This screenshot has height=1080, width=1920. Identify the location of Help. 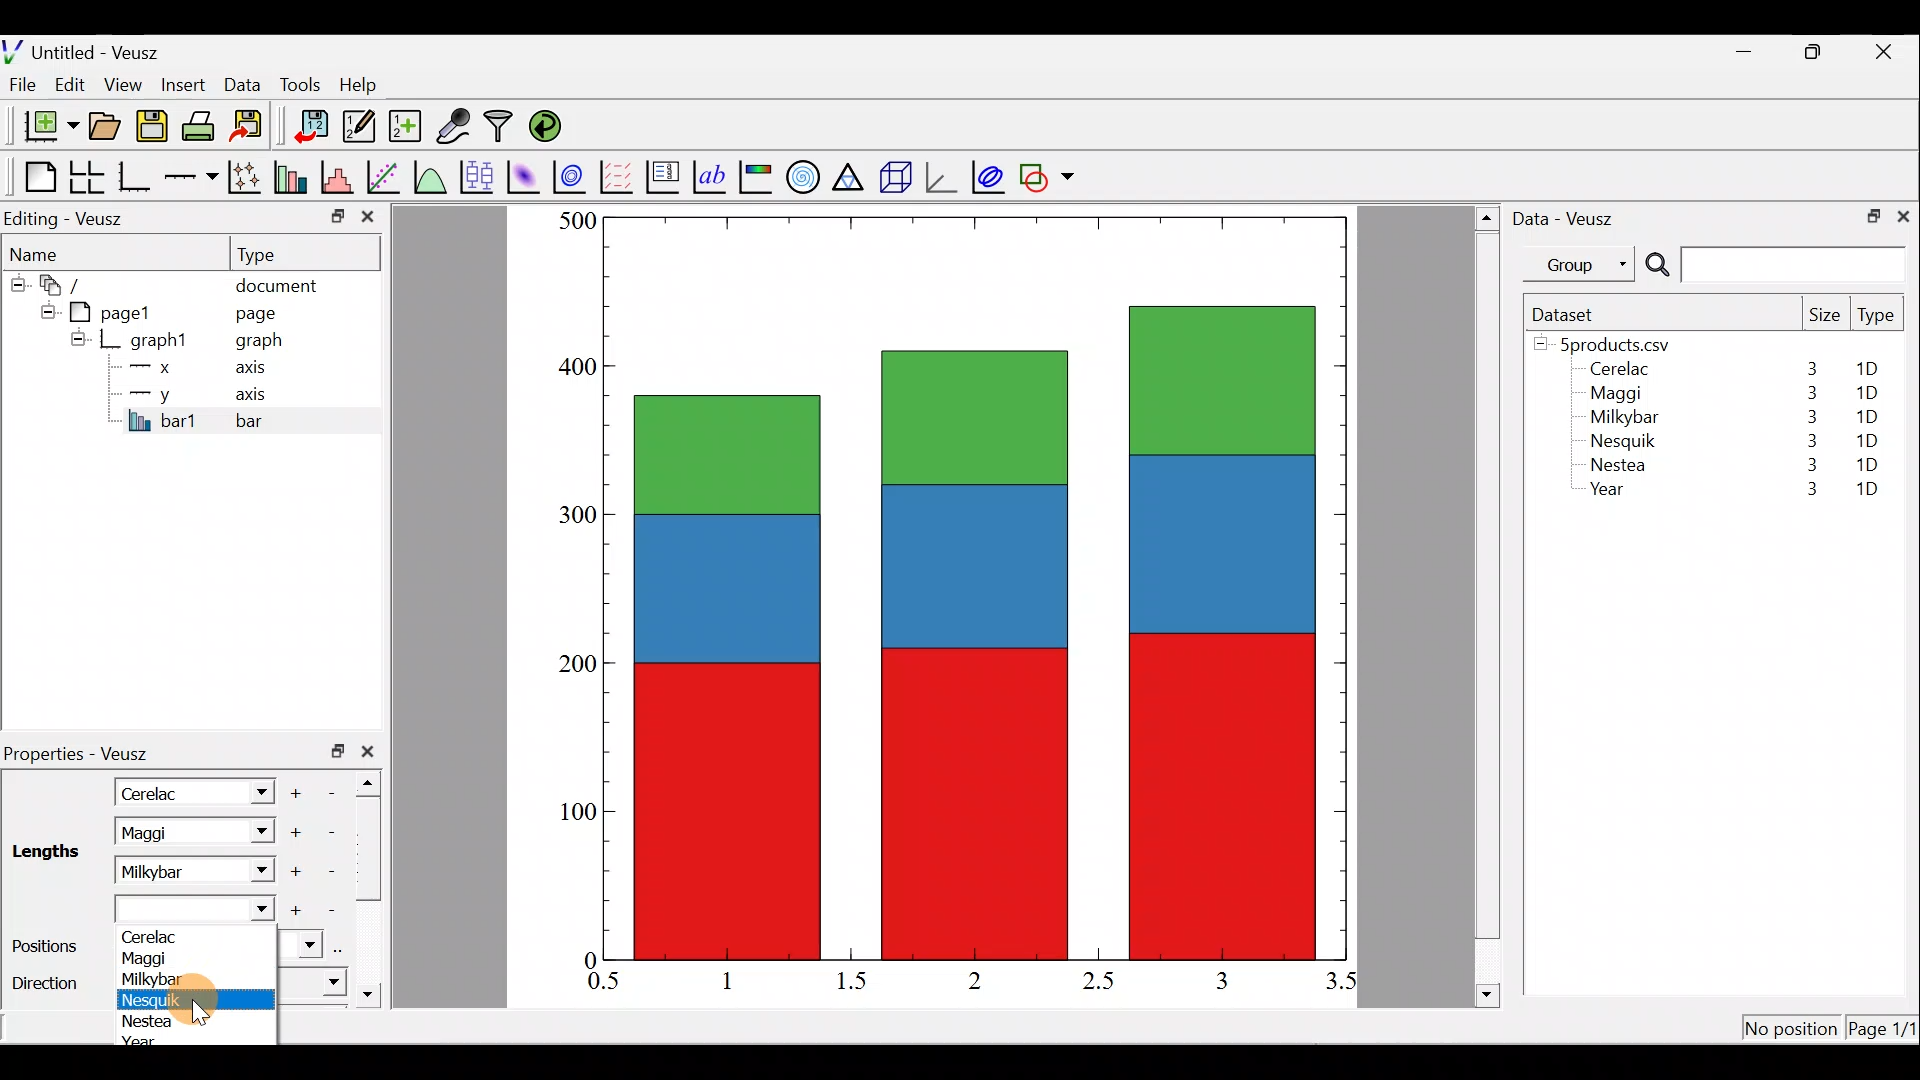
(370, 85).